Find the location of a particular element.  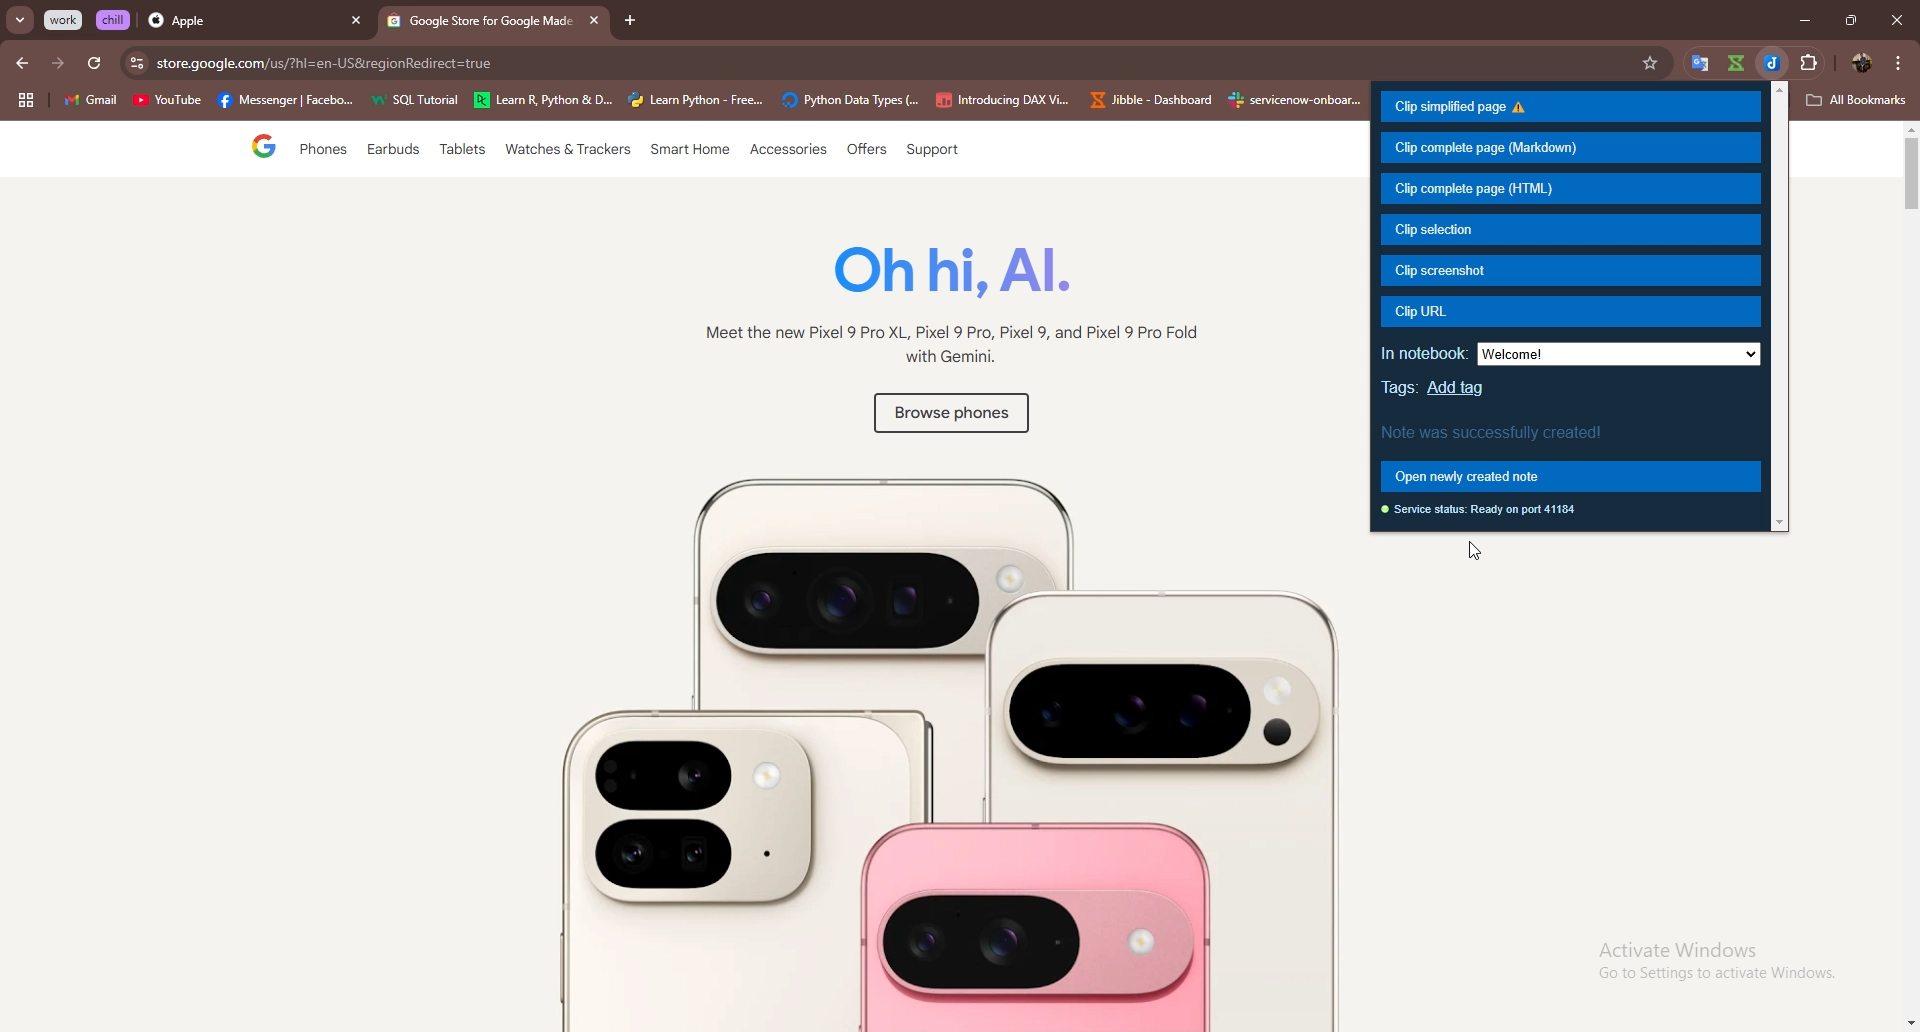

note was successfully created is located at coordinates (1498, 430).